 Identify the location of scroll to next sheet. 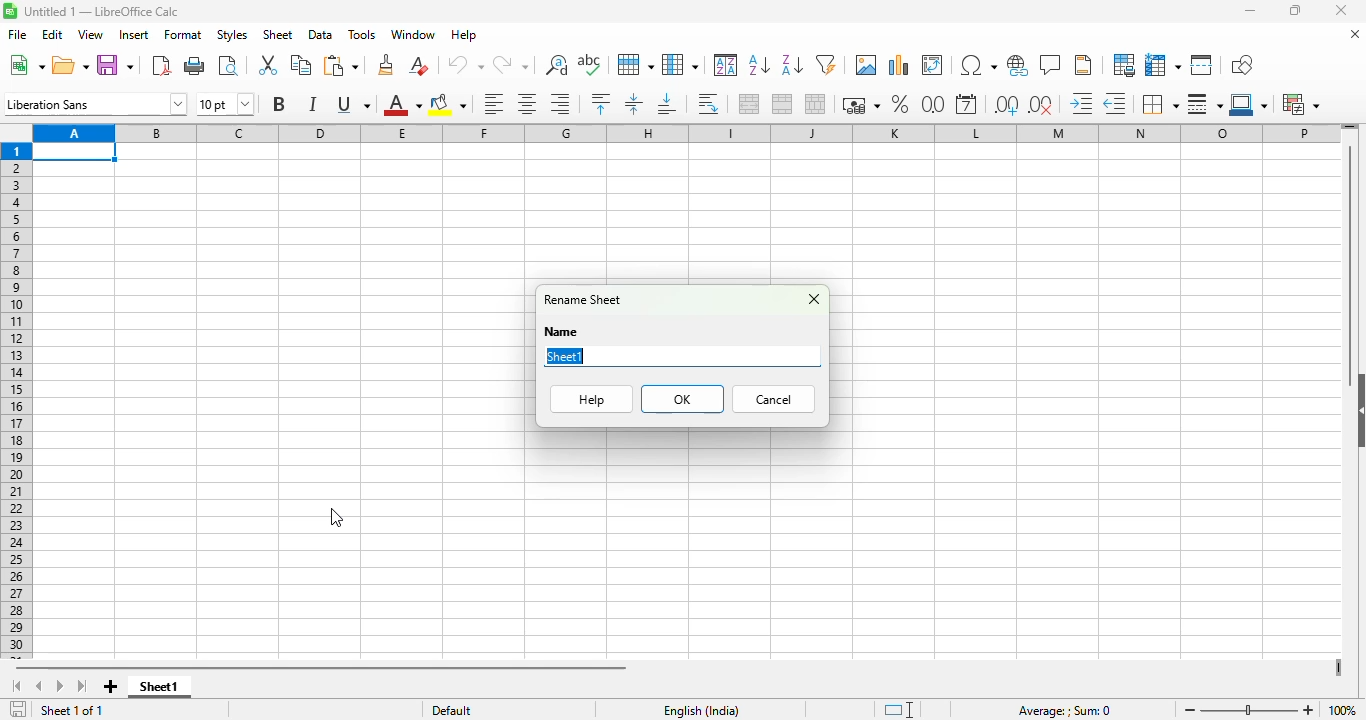
(61, 687).